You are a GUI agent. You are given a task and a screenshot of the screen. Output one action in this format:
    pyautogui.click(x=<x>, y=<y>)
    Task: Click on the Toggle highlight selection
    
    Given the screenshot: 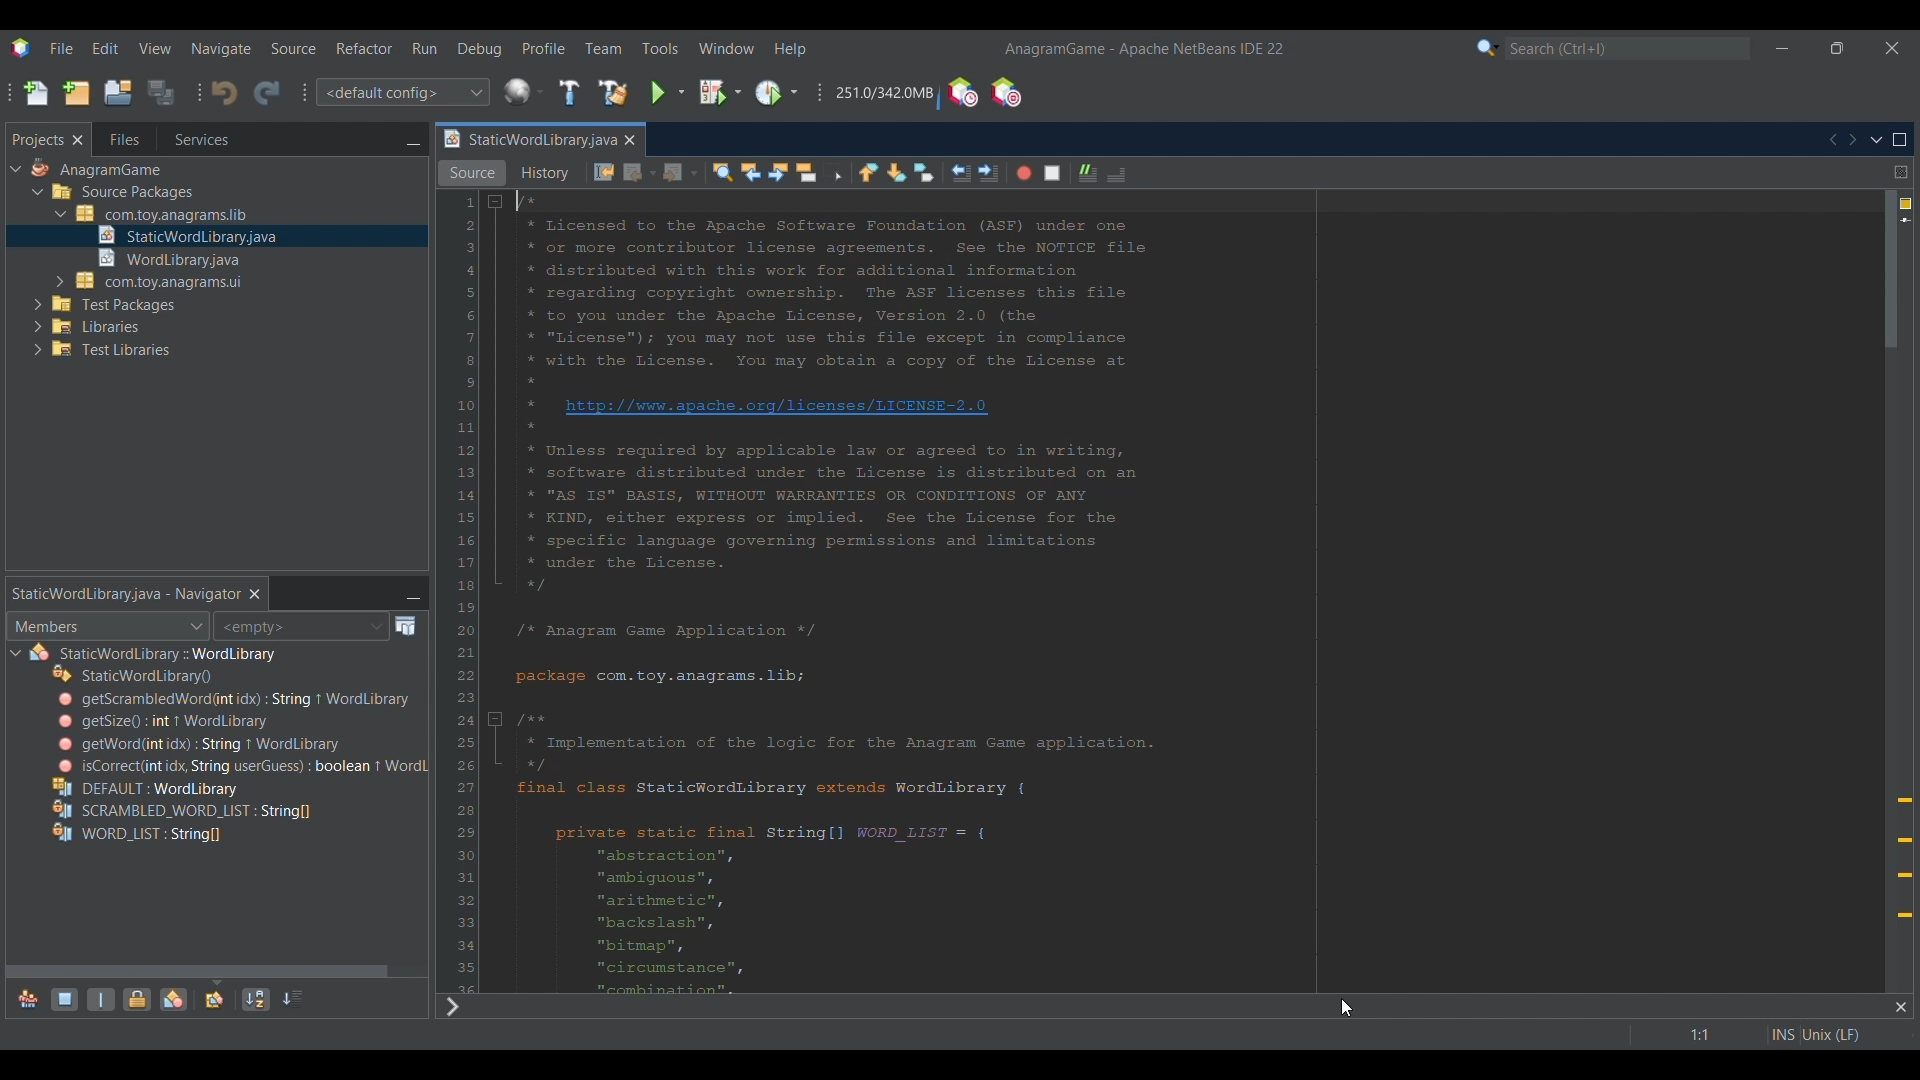 What is the action you would take?
    pyautogui.click(x=807, y=173)
    